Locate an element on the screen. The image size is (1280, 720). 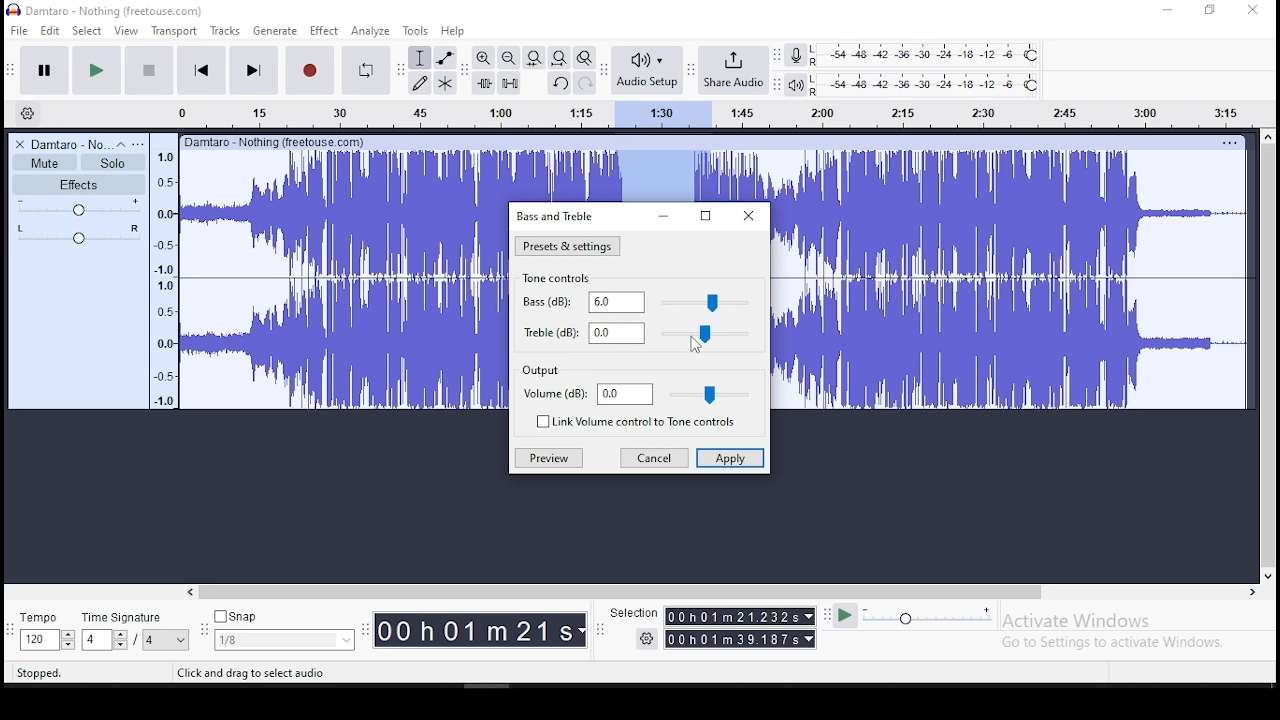
generate is located at coordinates (273, 31).